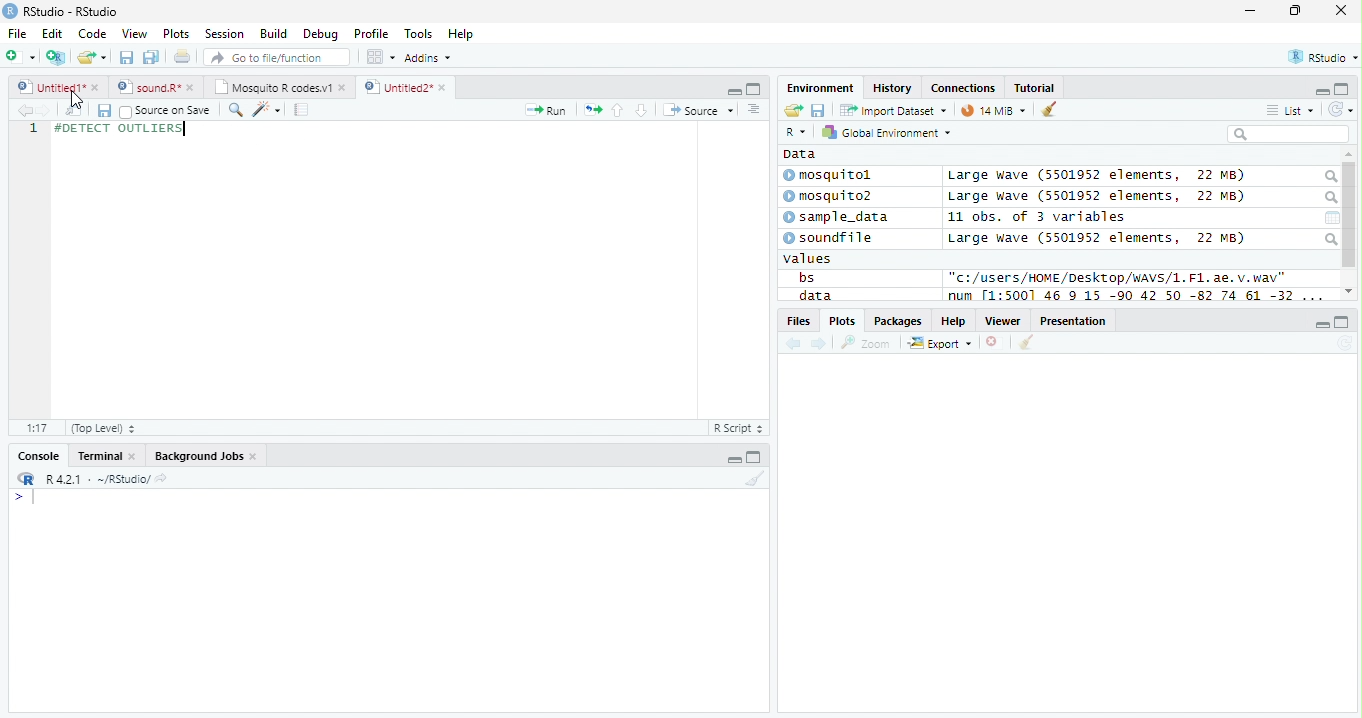 This screenshot has width=1362, height=718. What do you see at coordinates (1096, 238) in the screenshot?
I see `Large wave (5501952 elements, 22 MB)` at bounding box center [1096, 238].